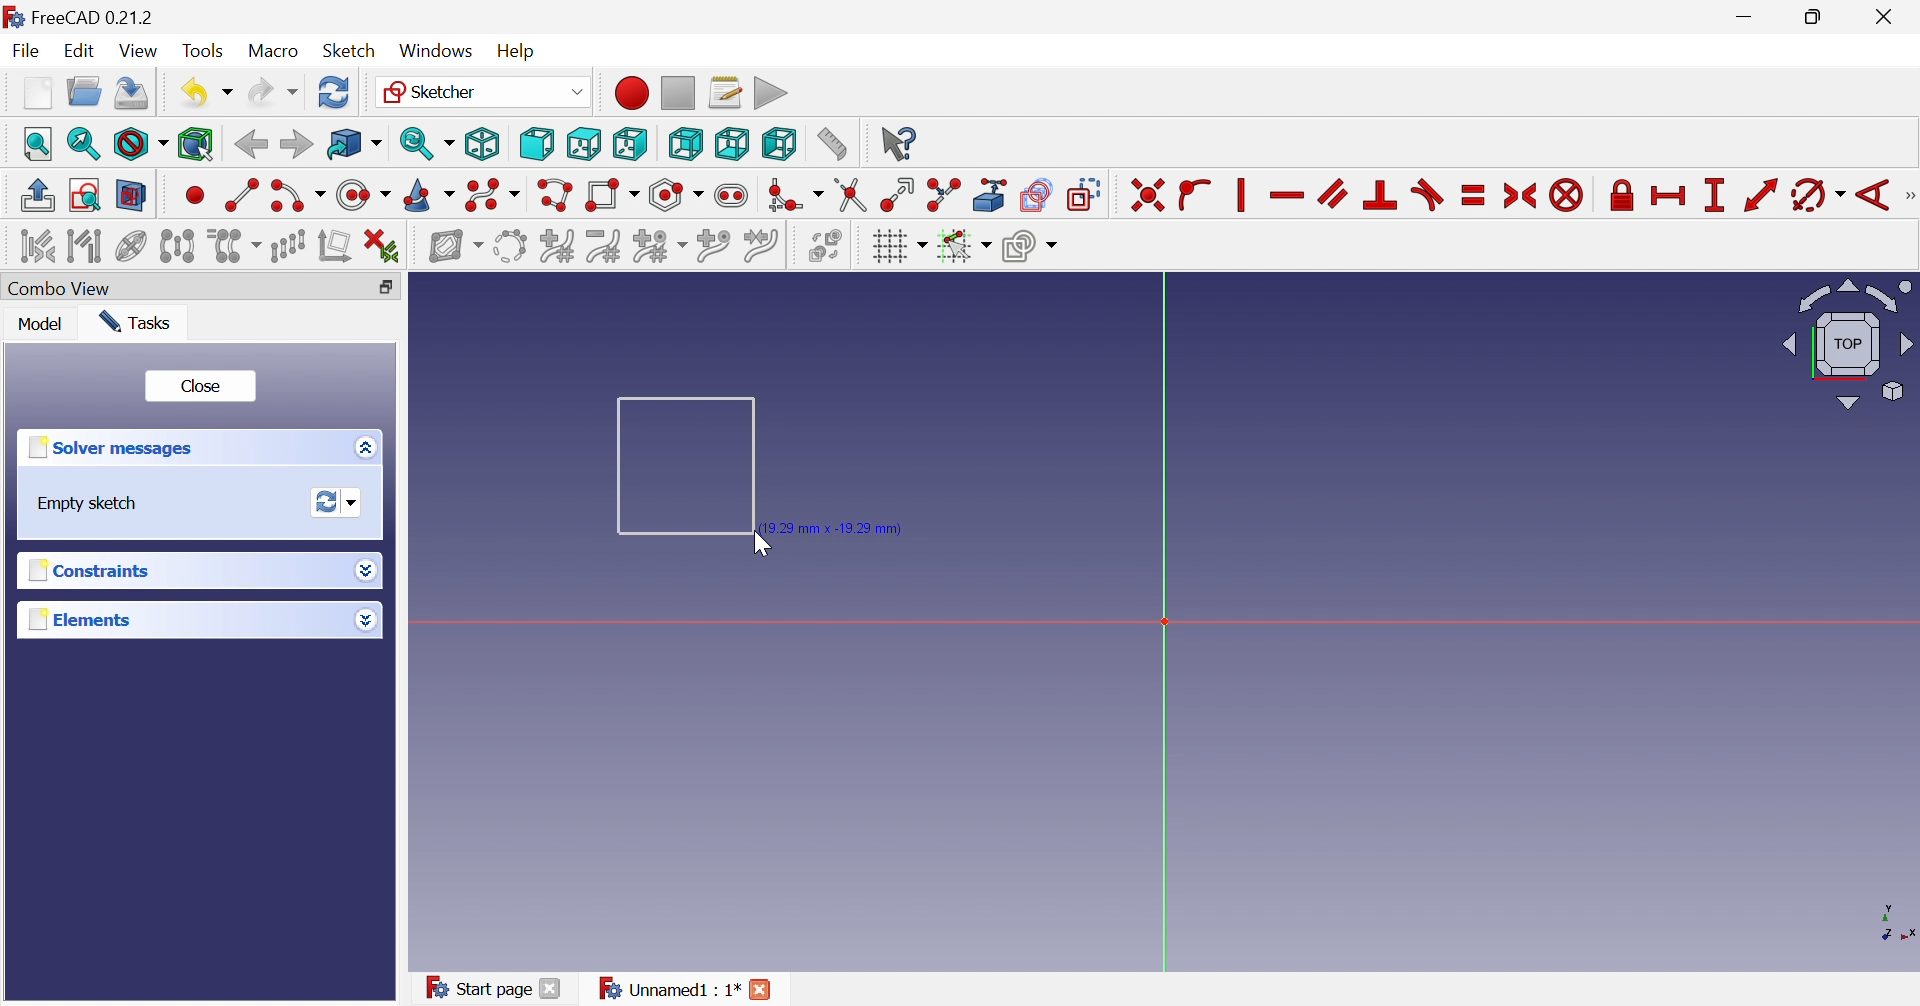 This screenshot has width=1920, height=1006. Describe the element at coordinates (1332, 193) in the screenshot. I see `Constrain parallel` at that location.